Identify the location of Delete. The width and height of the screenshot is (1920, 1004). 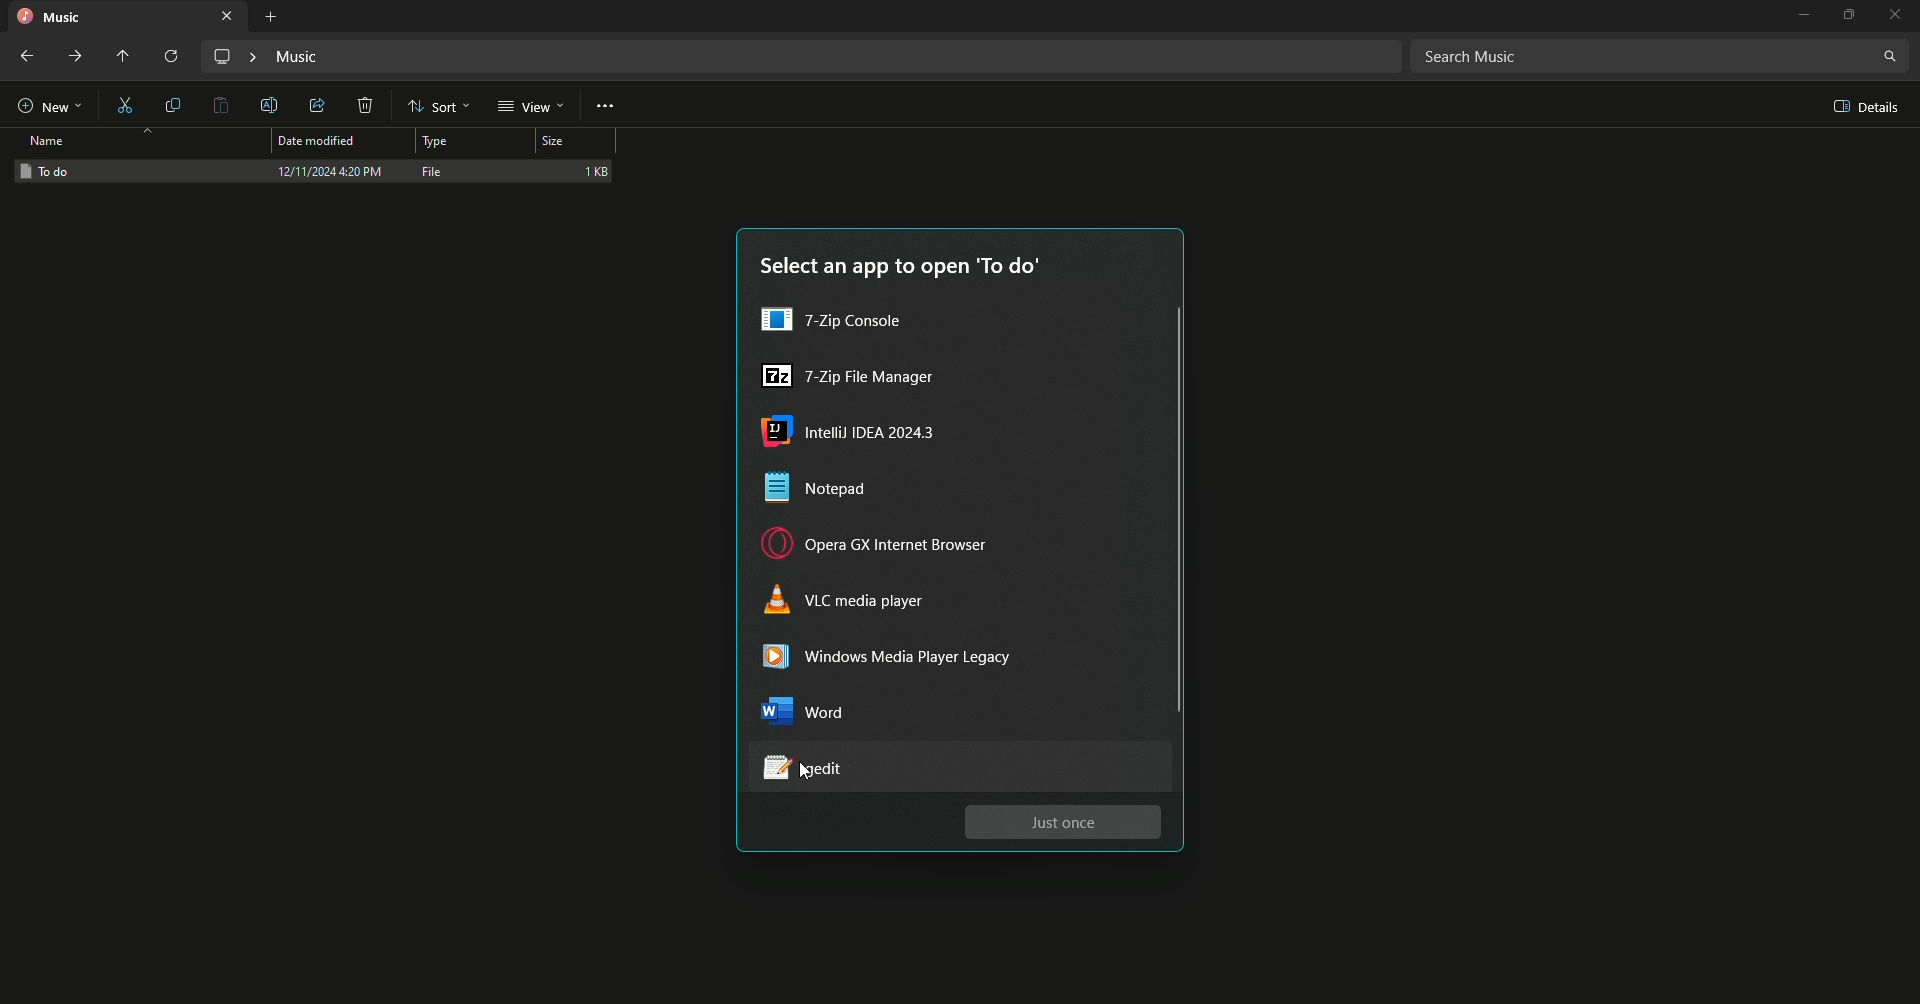
(368, 107).